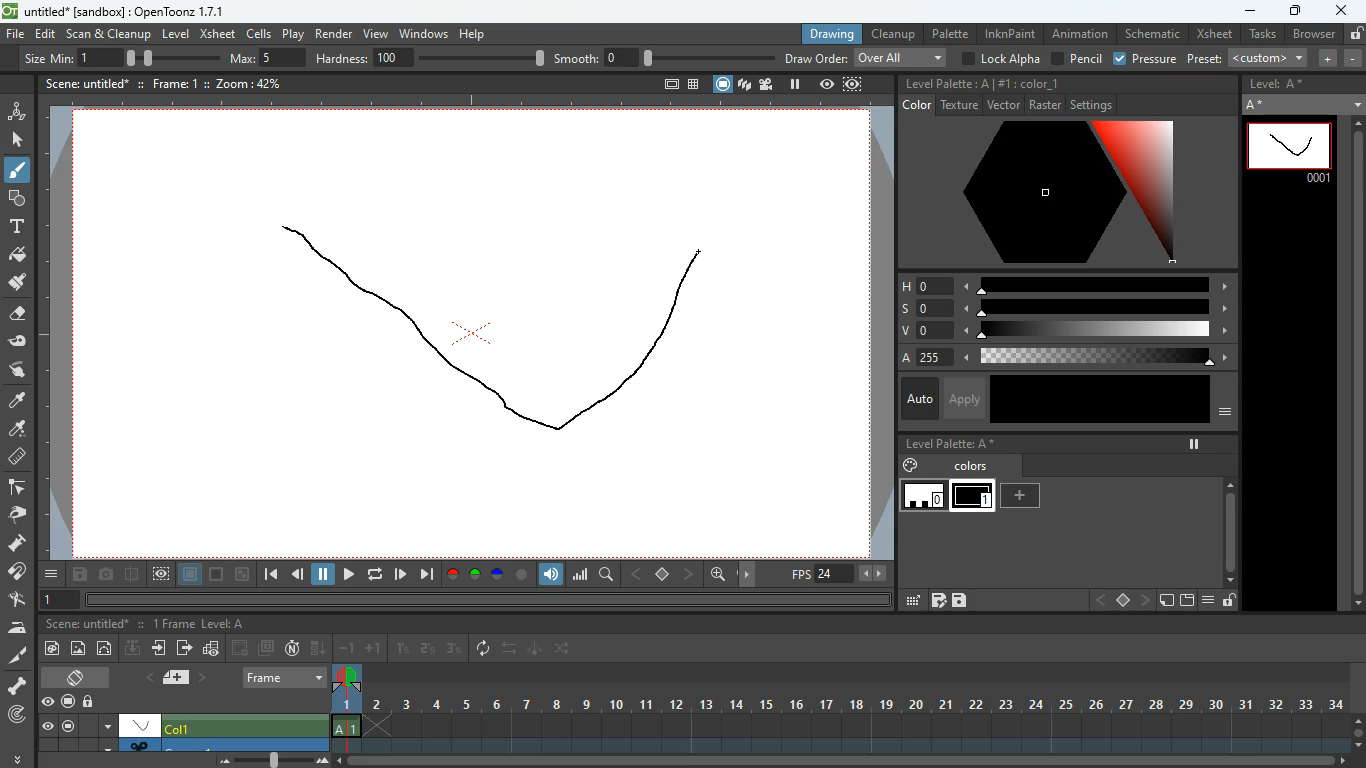 The width and height of the screenshot is (1366, 768). I want to click on close, so click(1342, 9).